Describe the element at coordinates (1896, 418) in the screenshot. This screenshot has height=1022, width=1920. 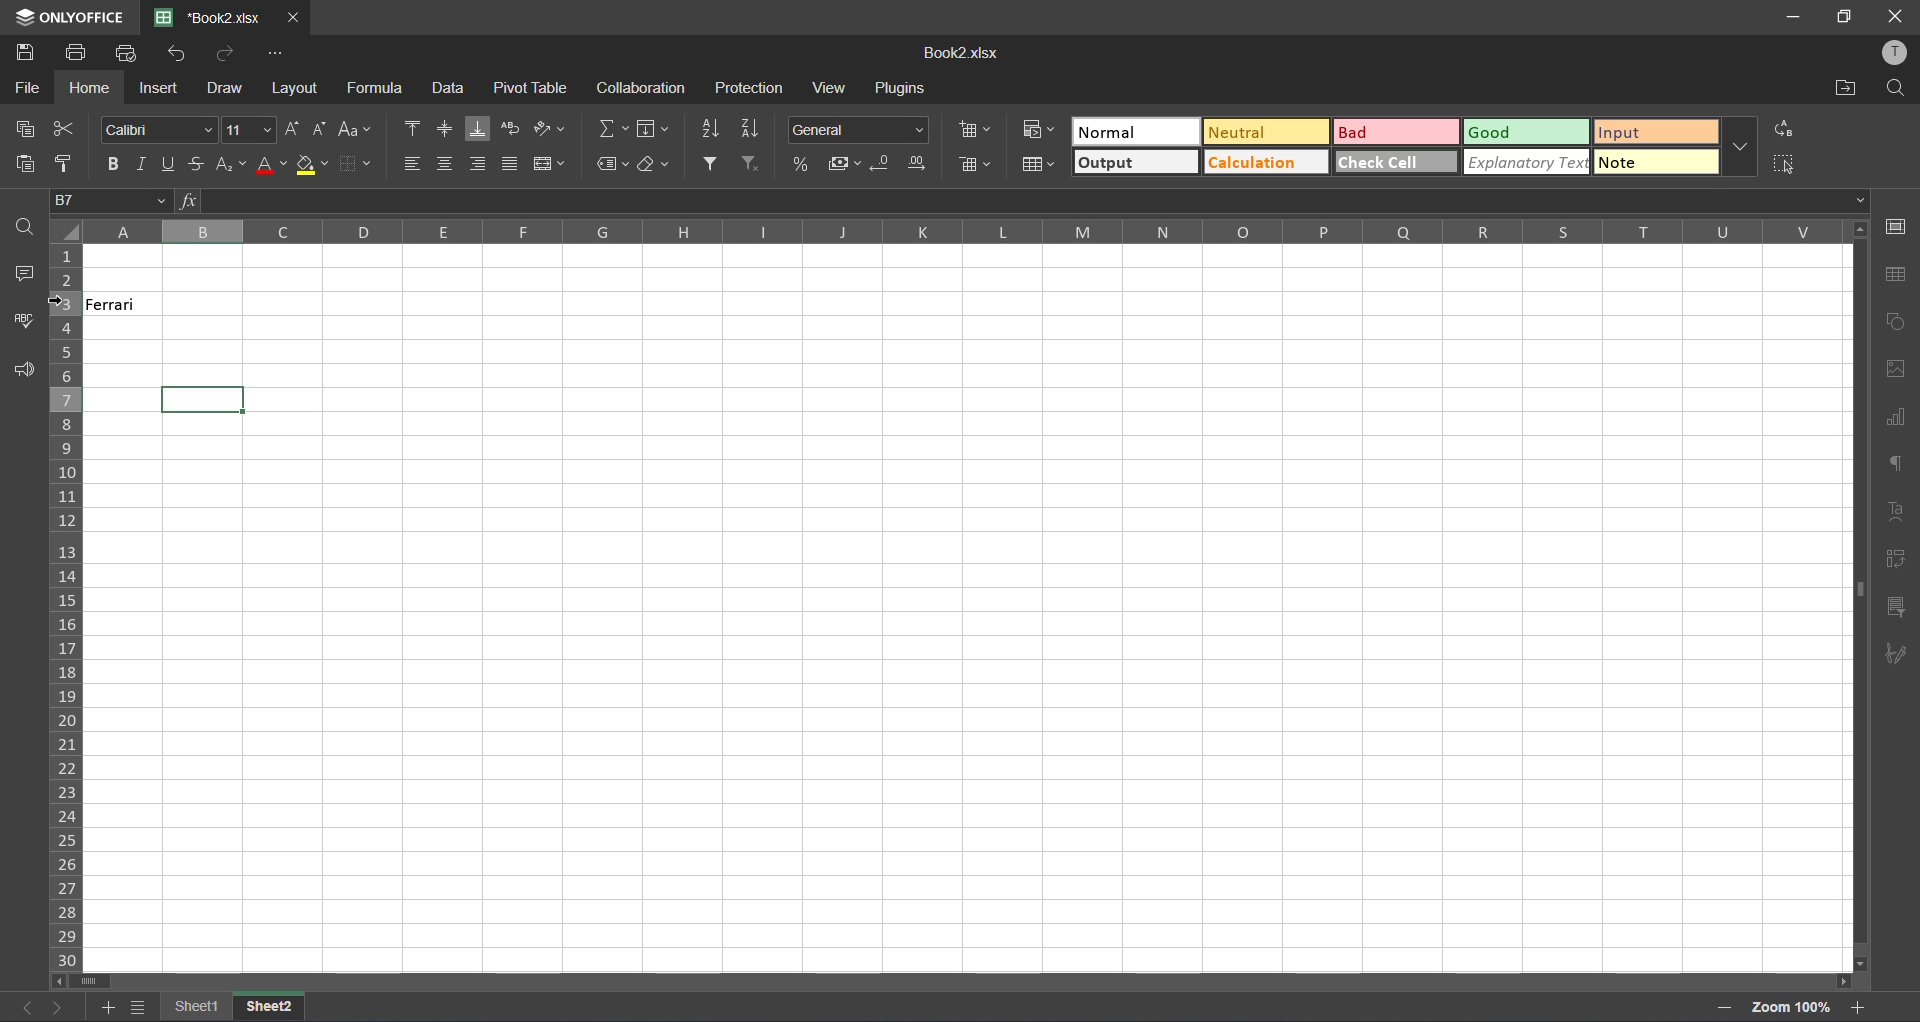
I see `charts` at that location.